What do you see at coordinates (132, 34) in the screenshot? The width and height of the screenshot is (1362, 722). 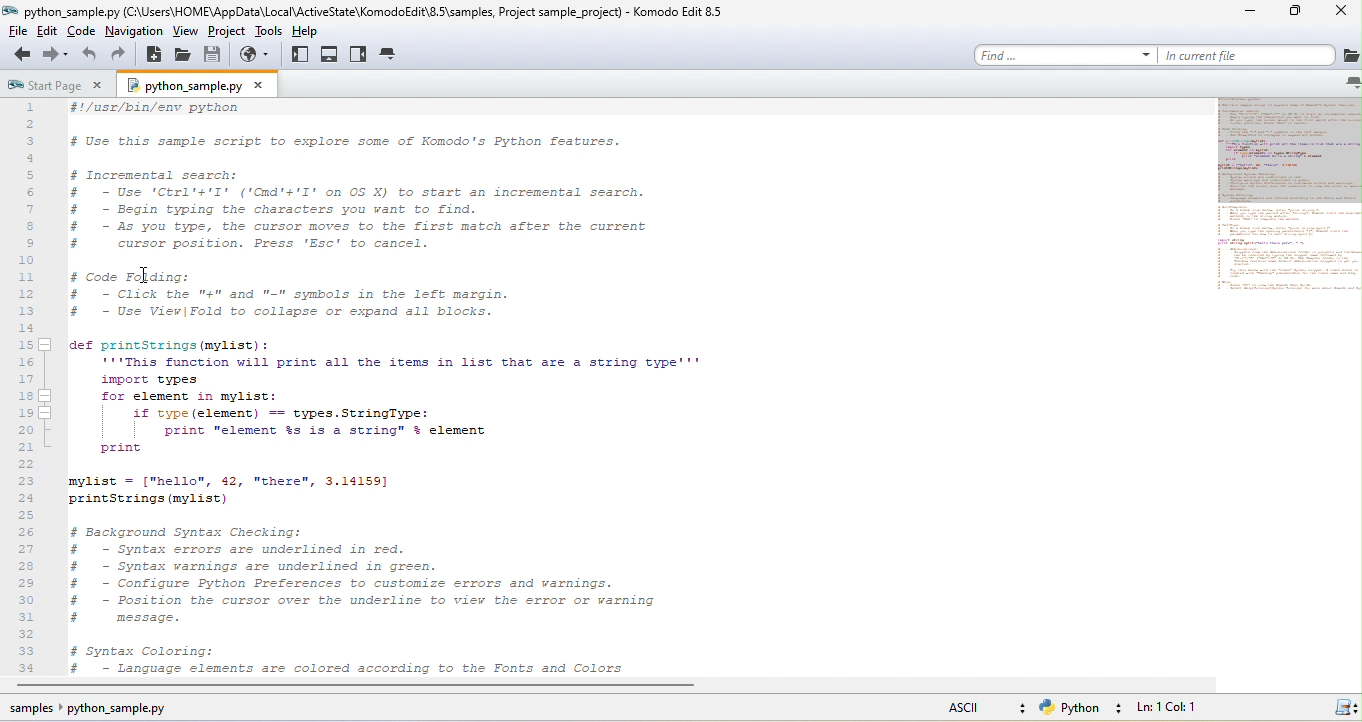 I see `nevigation` at bounding box center [132, 34].